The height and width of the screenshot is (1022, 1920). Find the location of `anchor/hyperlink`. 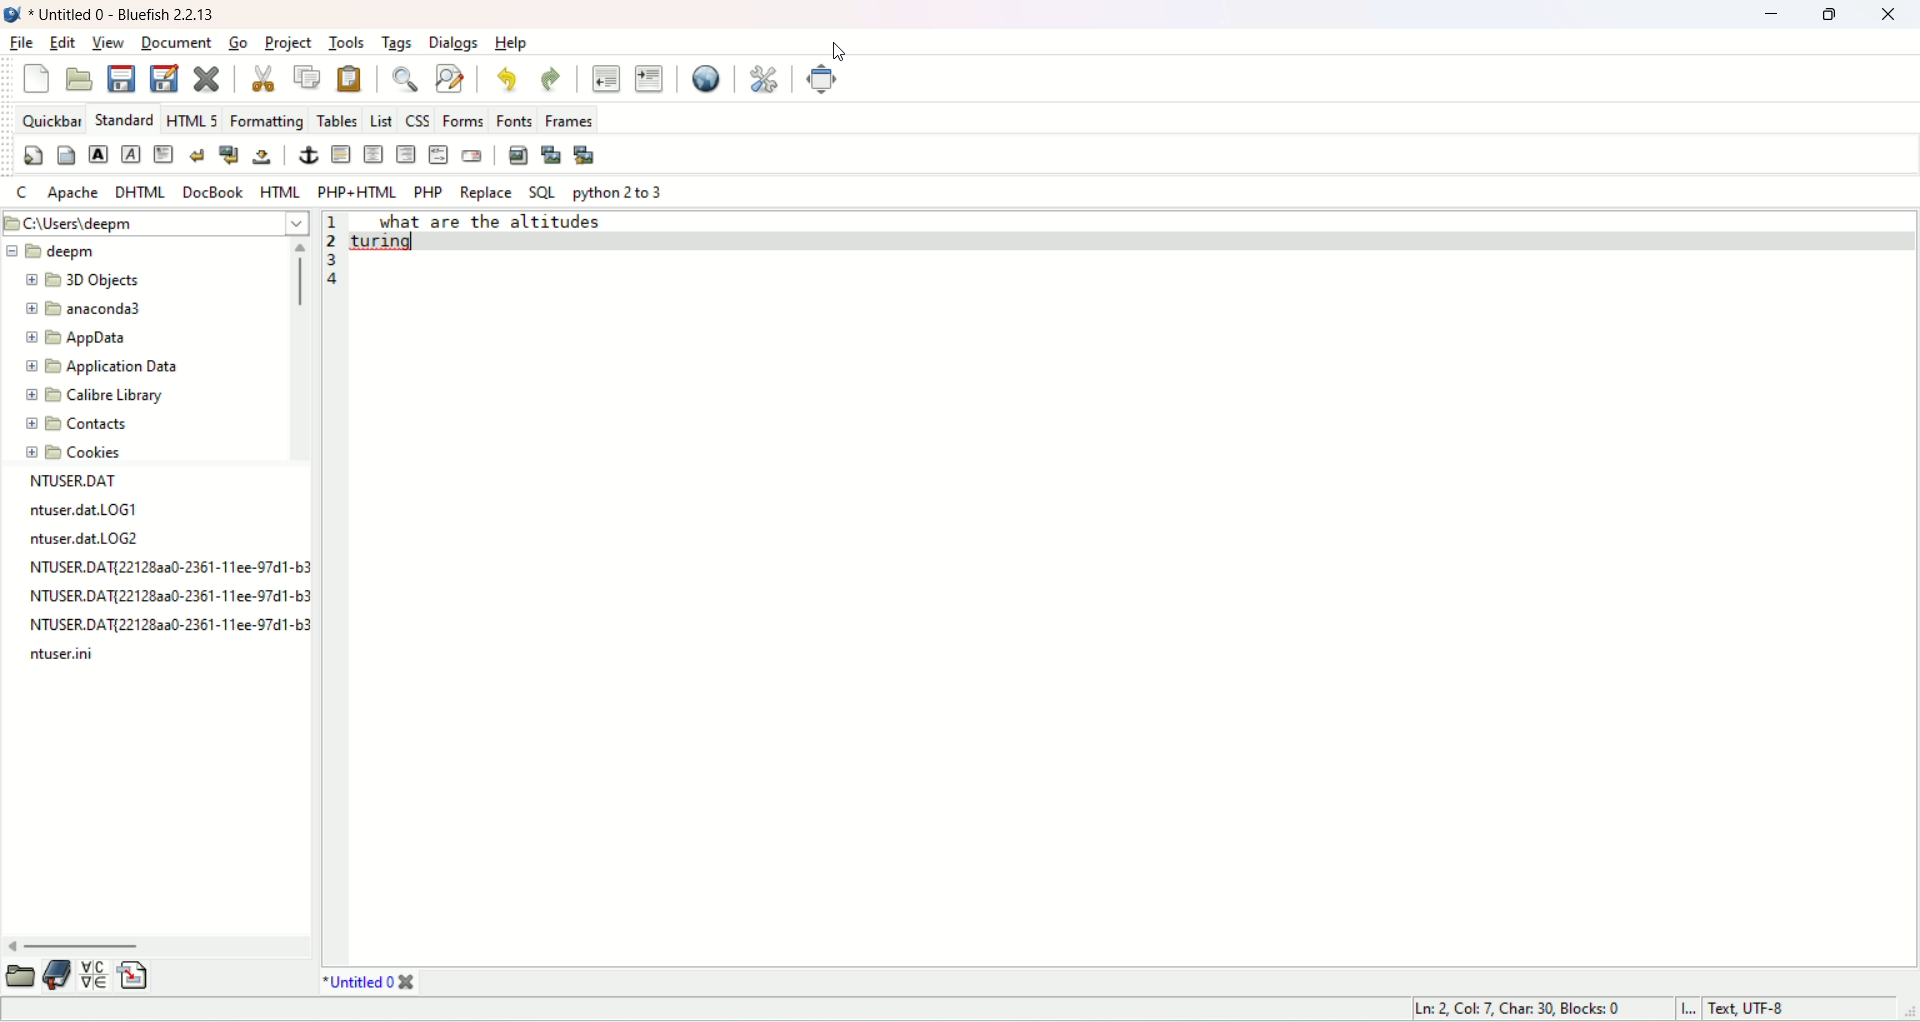

anchor/hyperlink is located at coordinates (311, 154).